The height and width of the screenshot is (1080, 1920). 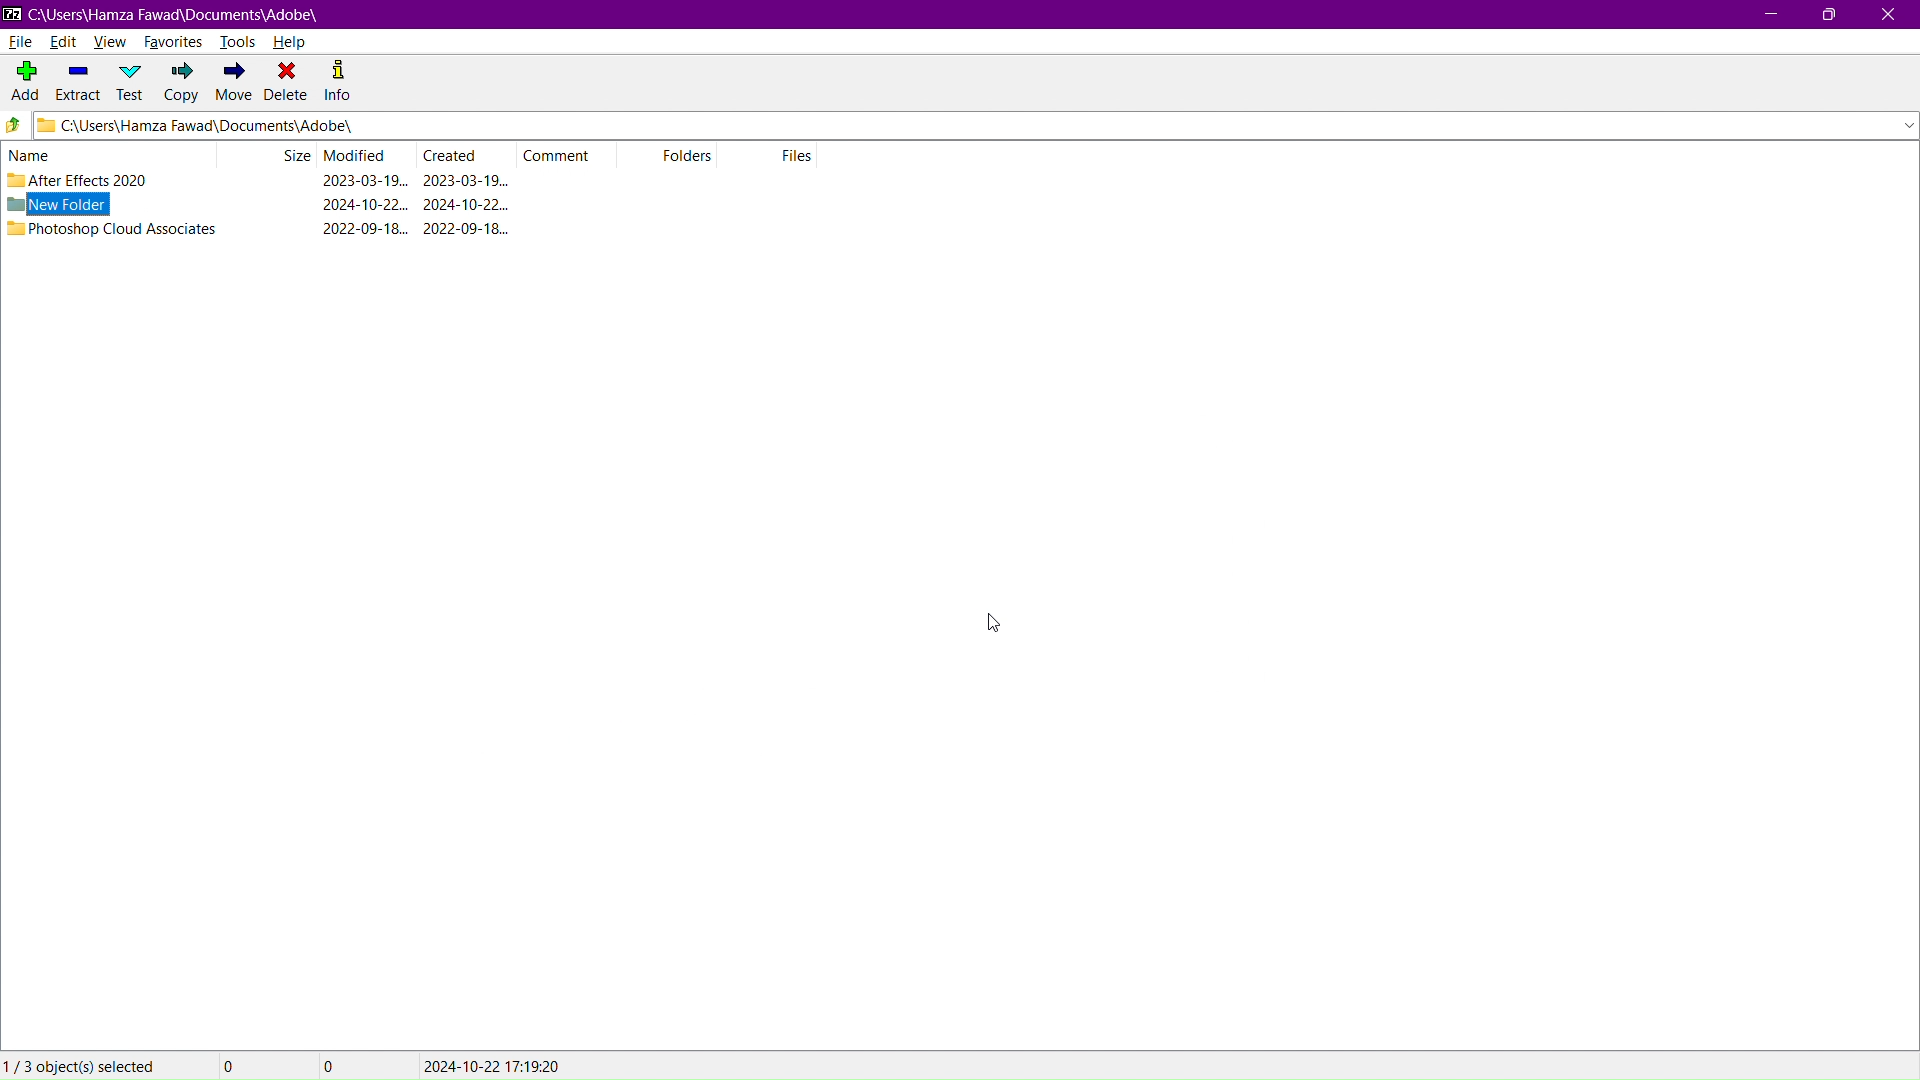 I want to click on Window Name, so click(x=162, y=15).